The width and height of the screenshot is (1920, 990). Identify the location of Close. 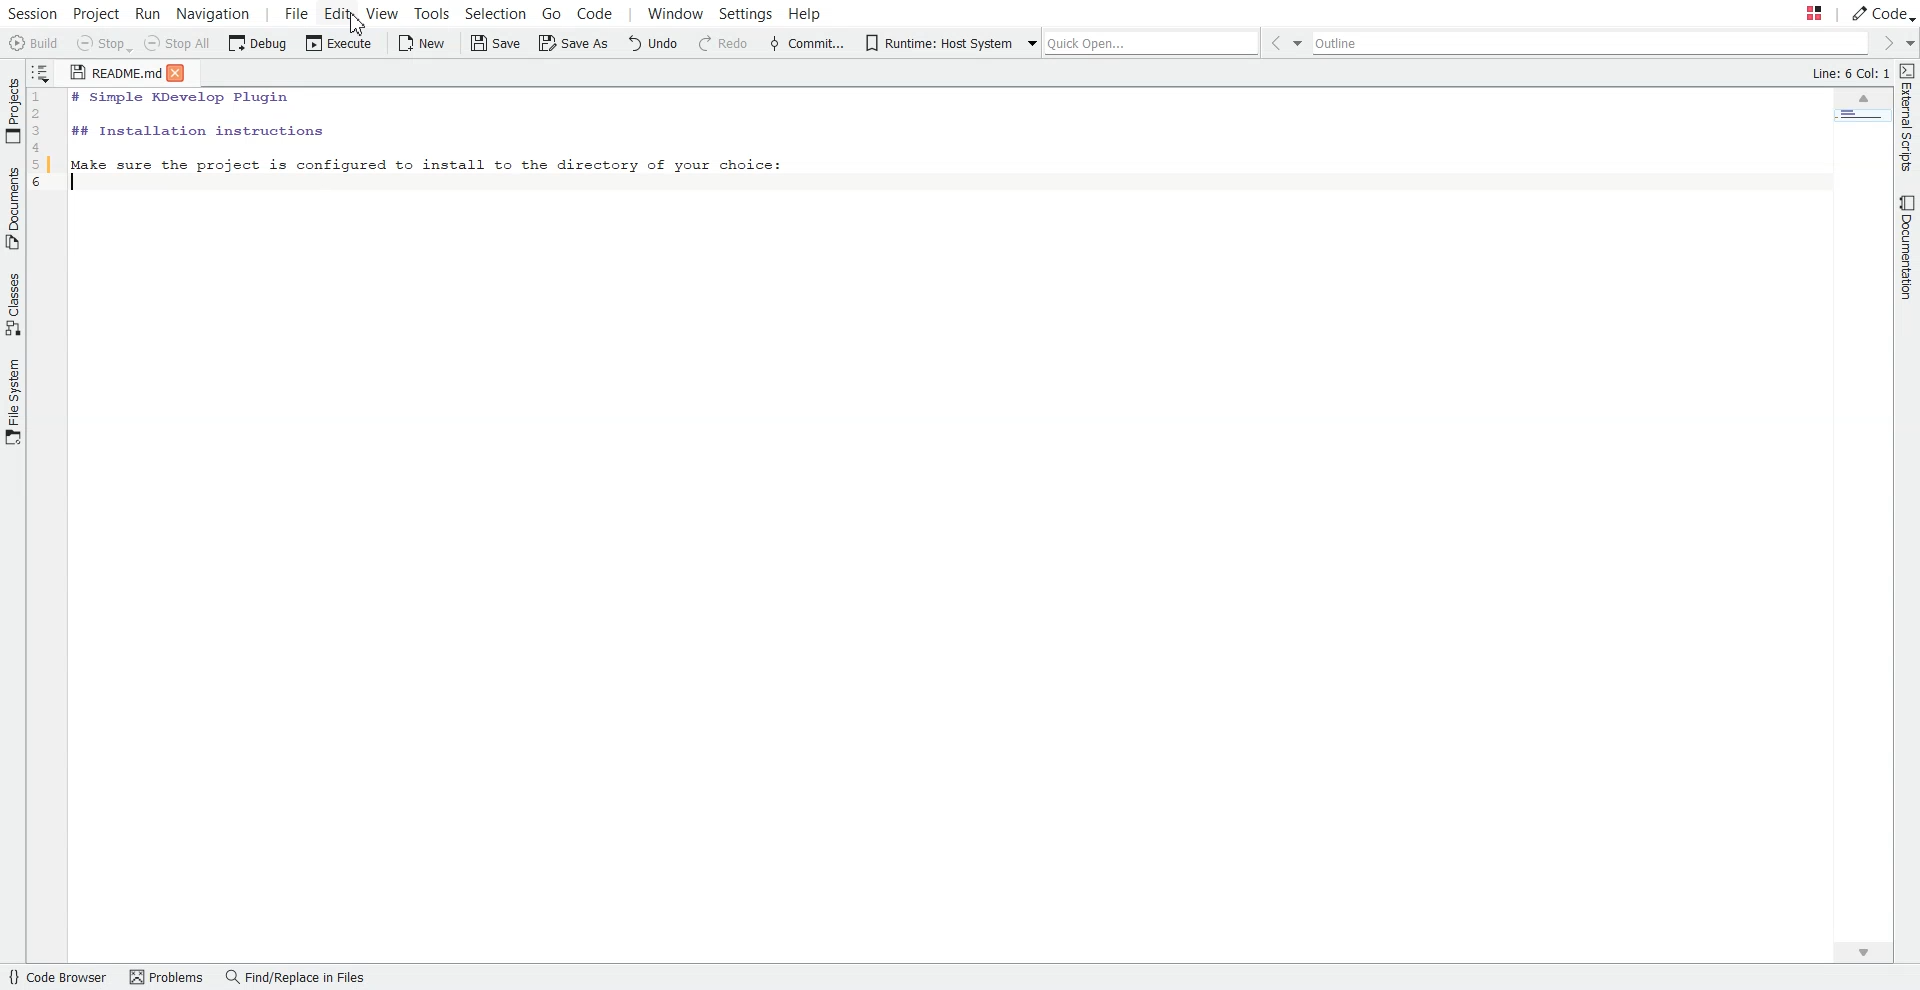
(183, 72).